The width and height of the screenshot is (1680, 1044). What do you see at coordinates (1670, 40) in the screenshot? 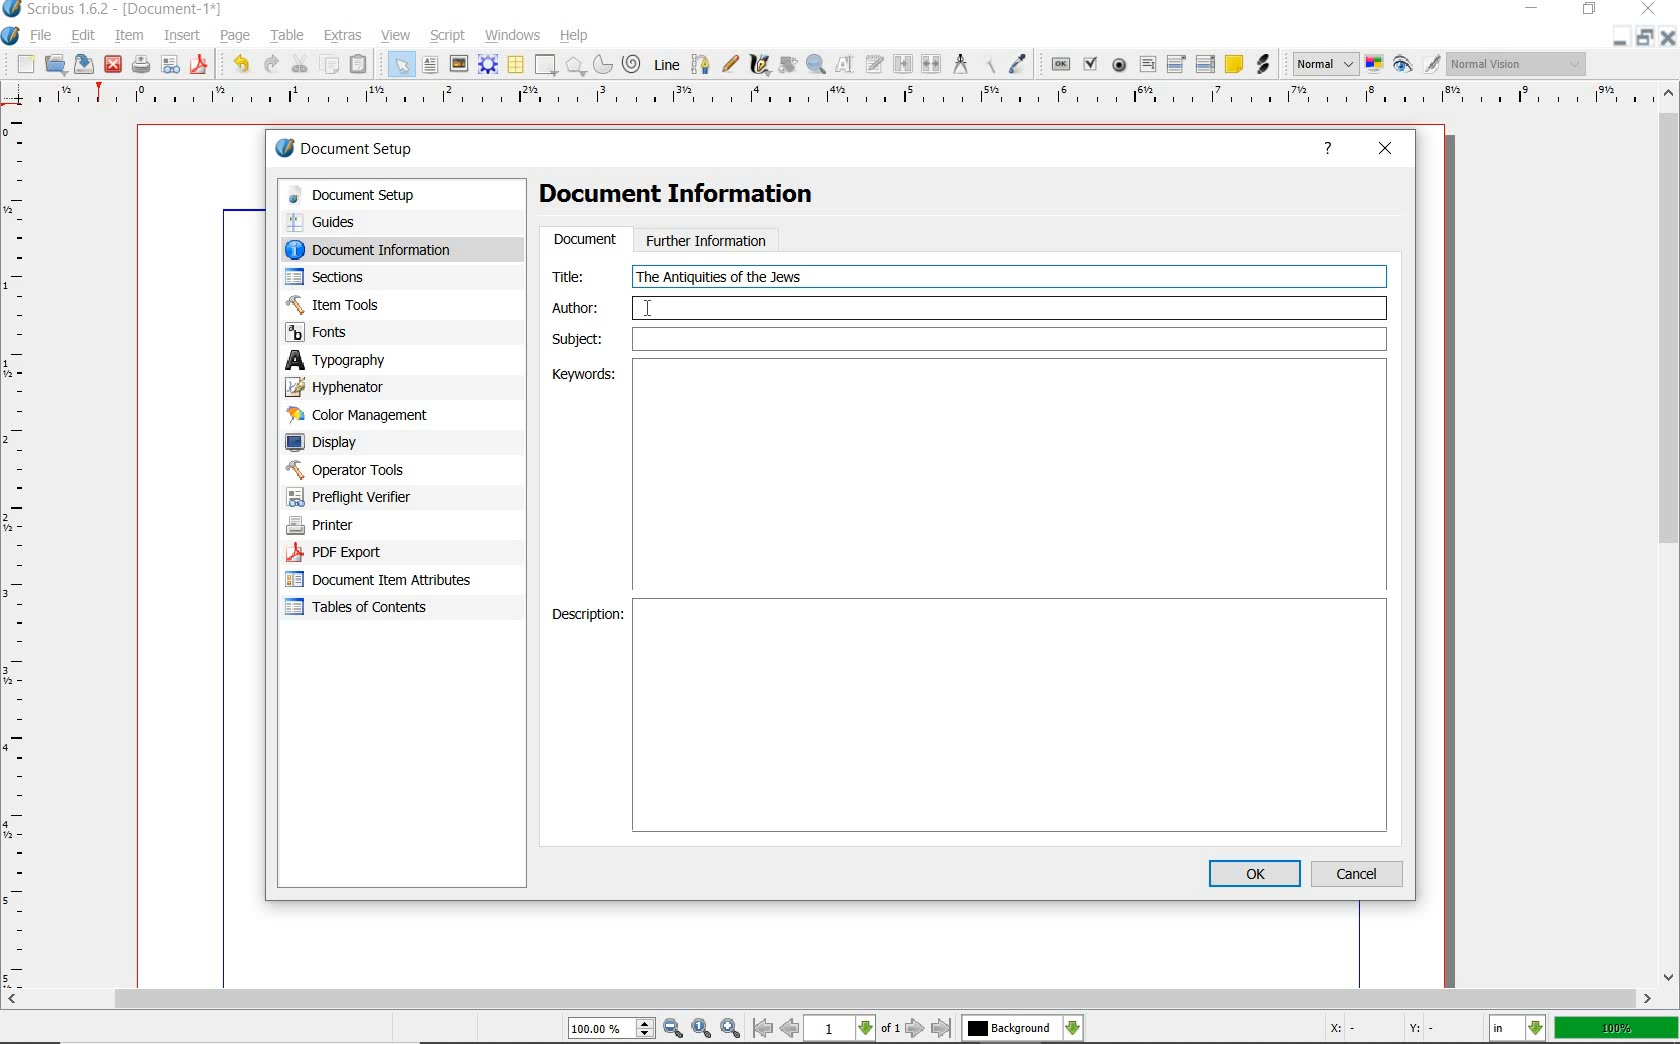
I see `close` at bounding box center [1670, 40].